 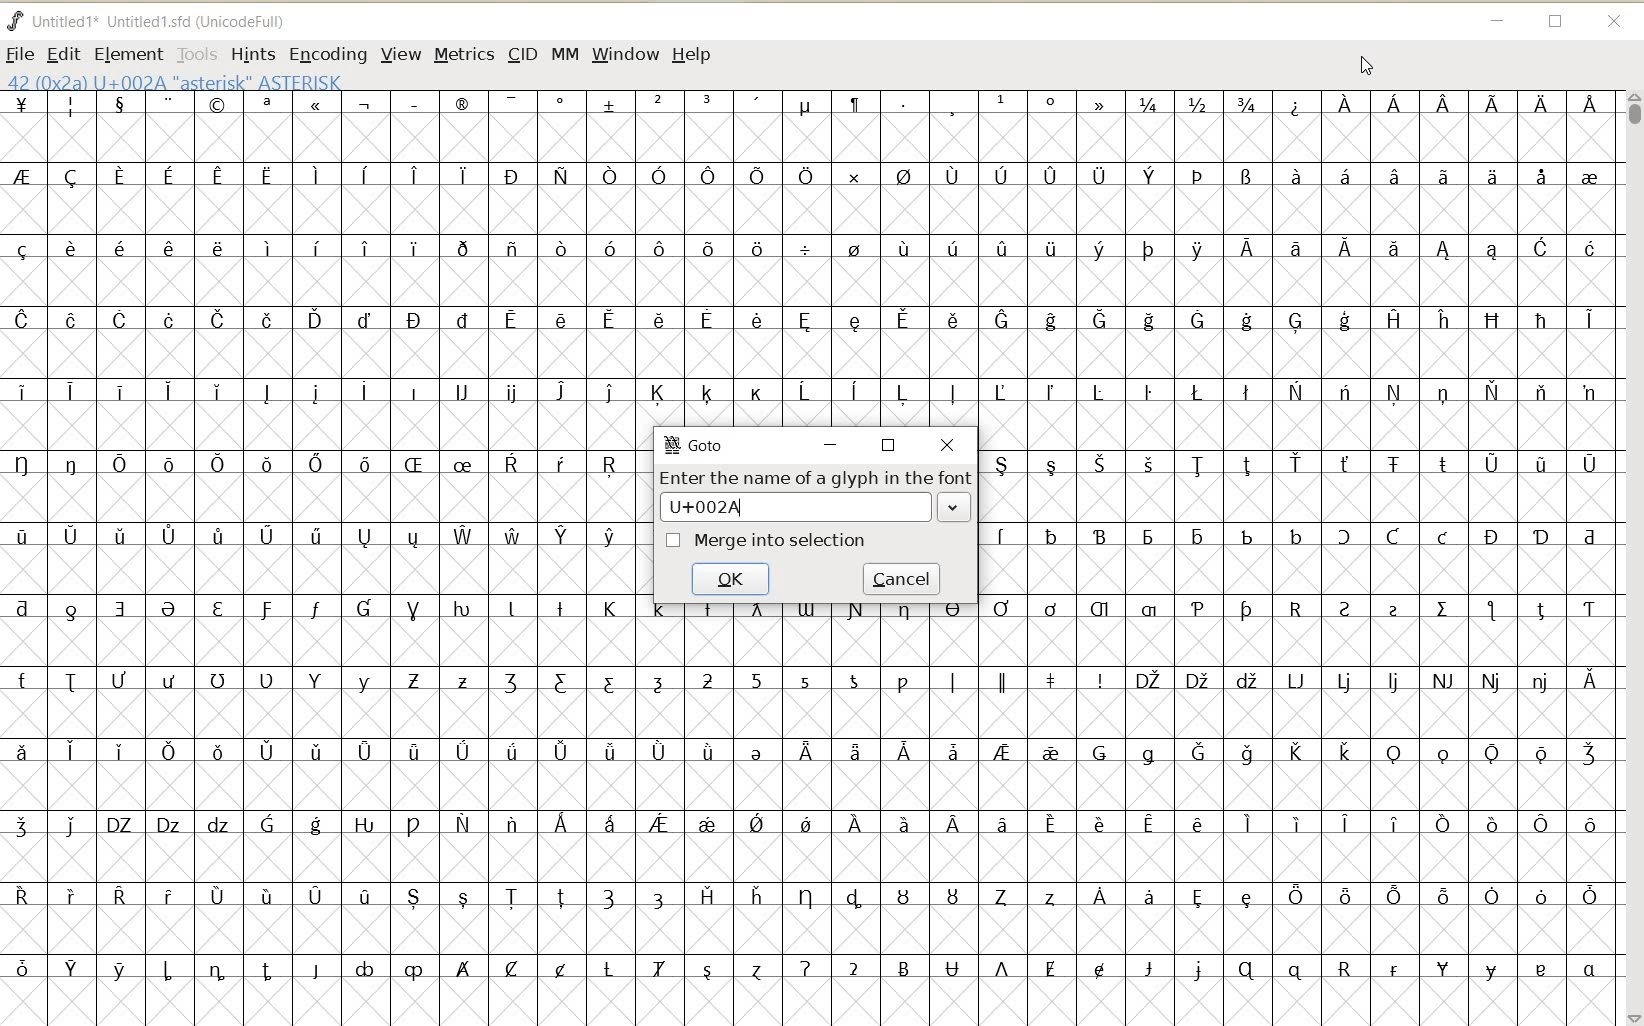 I want to click on TOOLS, so click(x=196, y=54).